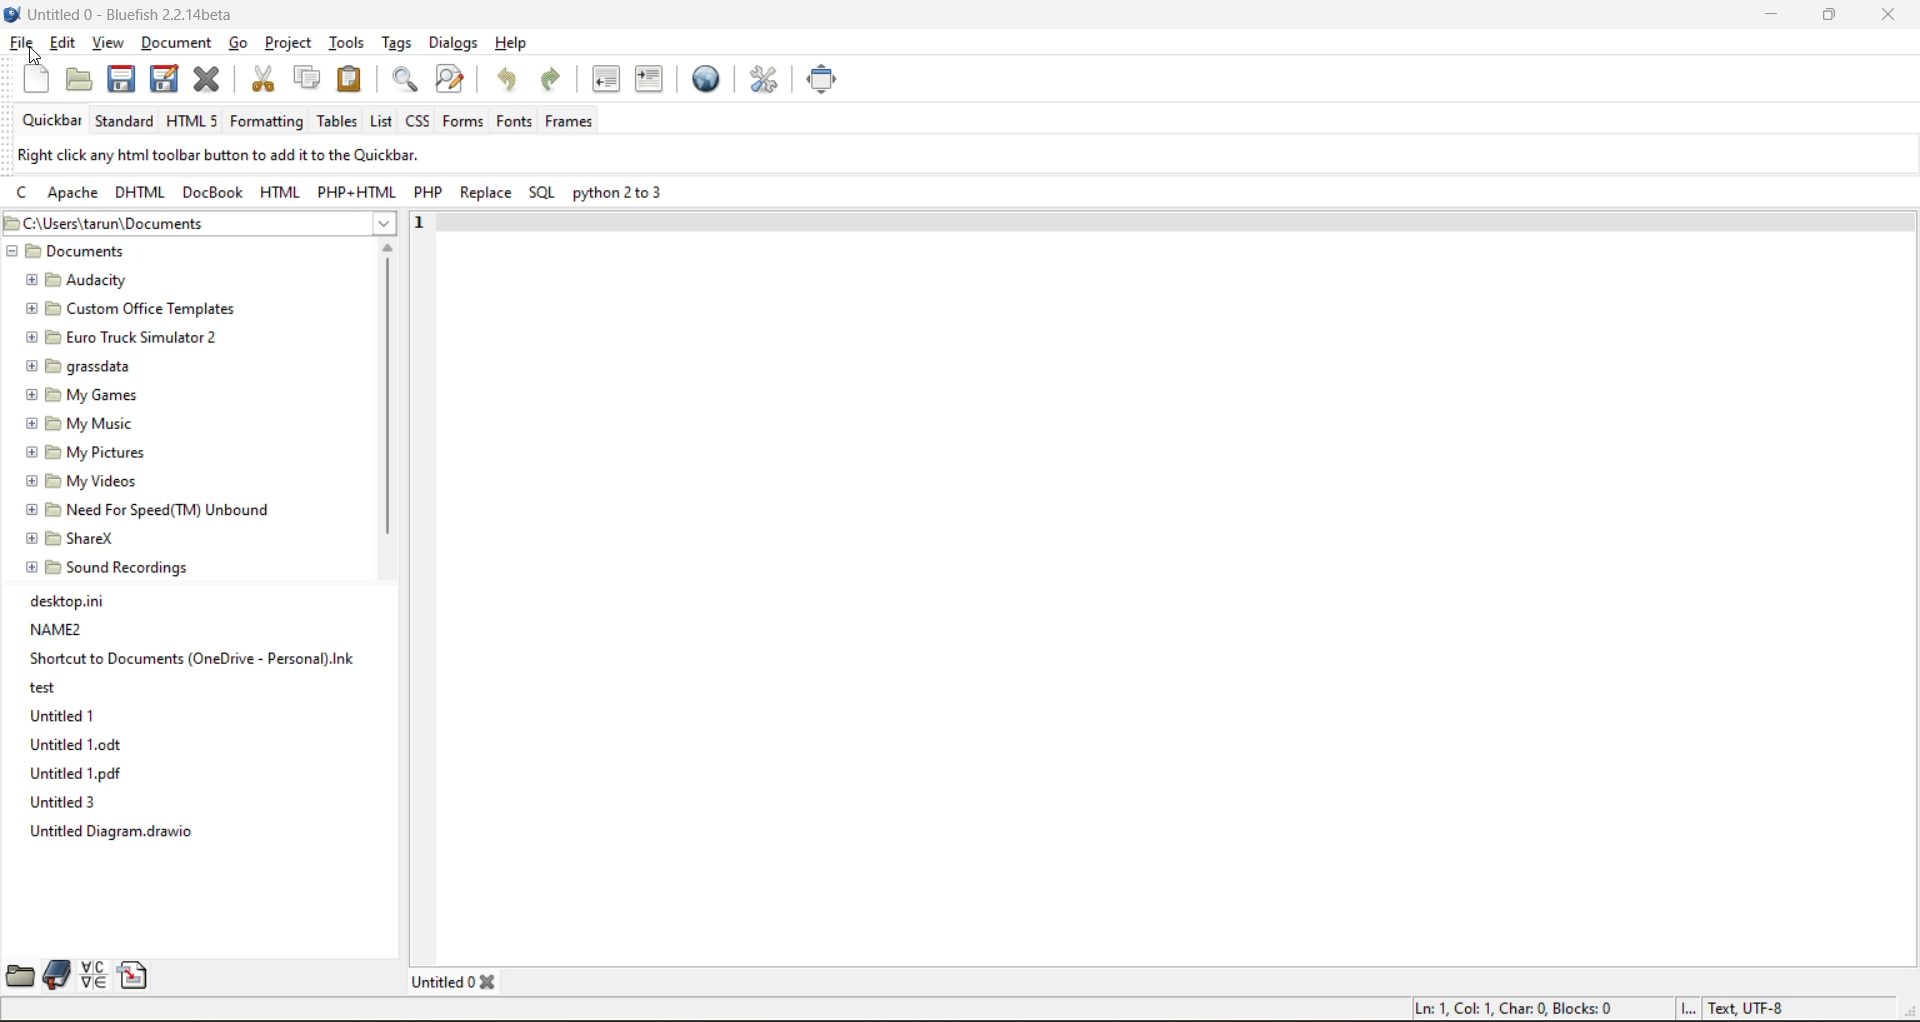 The height and width of the screenshot is (1022, 1920). Describe the element at coordinates (174, 41) in the screenshot. I see `document` at that location.